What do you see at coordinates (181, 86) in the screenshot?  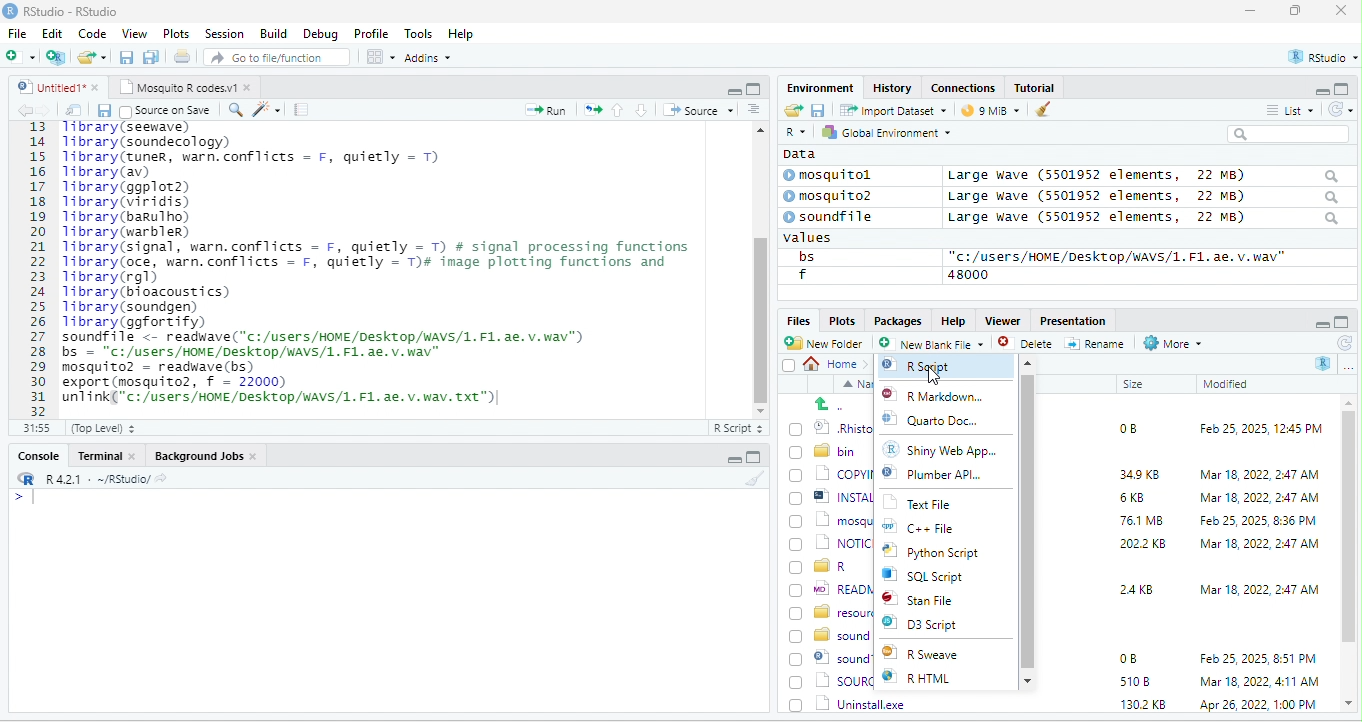 I see `‘Mosquito R codes.vi` at bounding box center [181, 86].